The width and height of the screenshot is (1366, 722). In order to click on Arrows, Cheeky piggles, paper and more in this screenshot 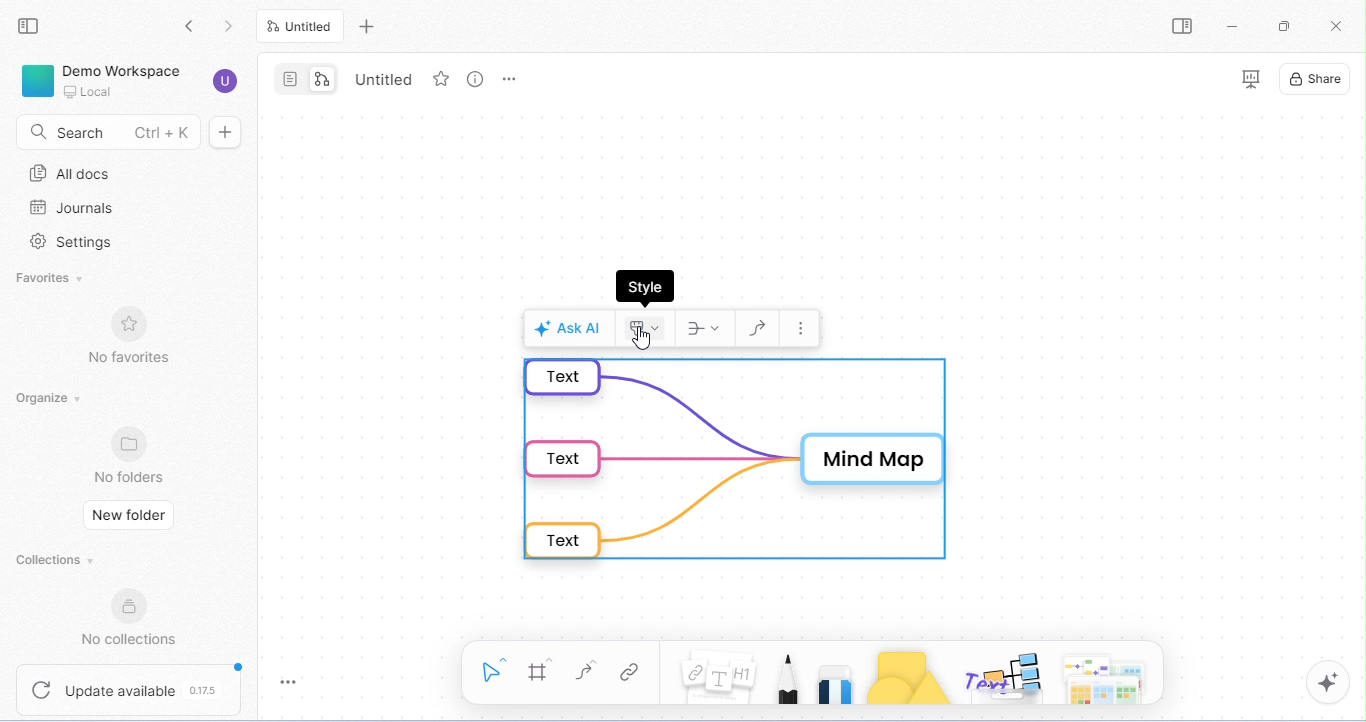, I will do `click(1108, 677)`.